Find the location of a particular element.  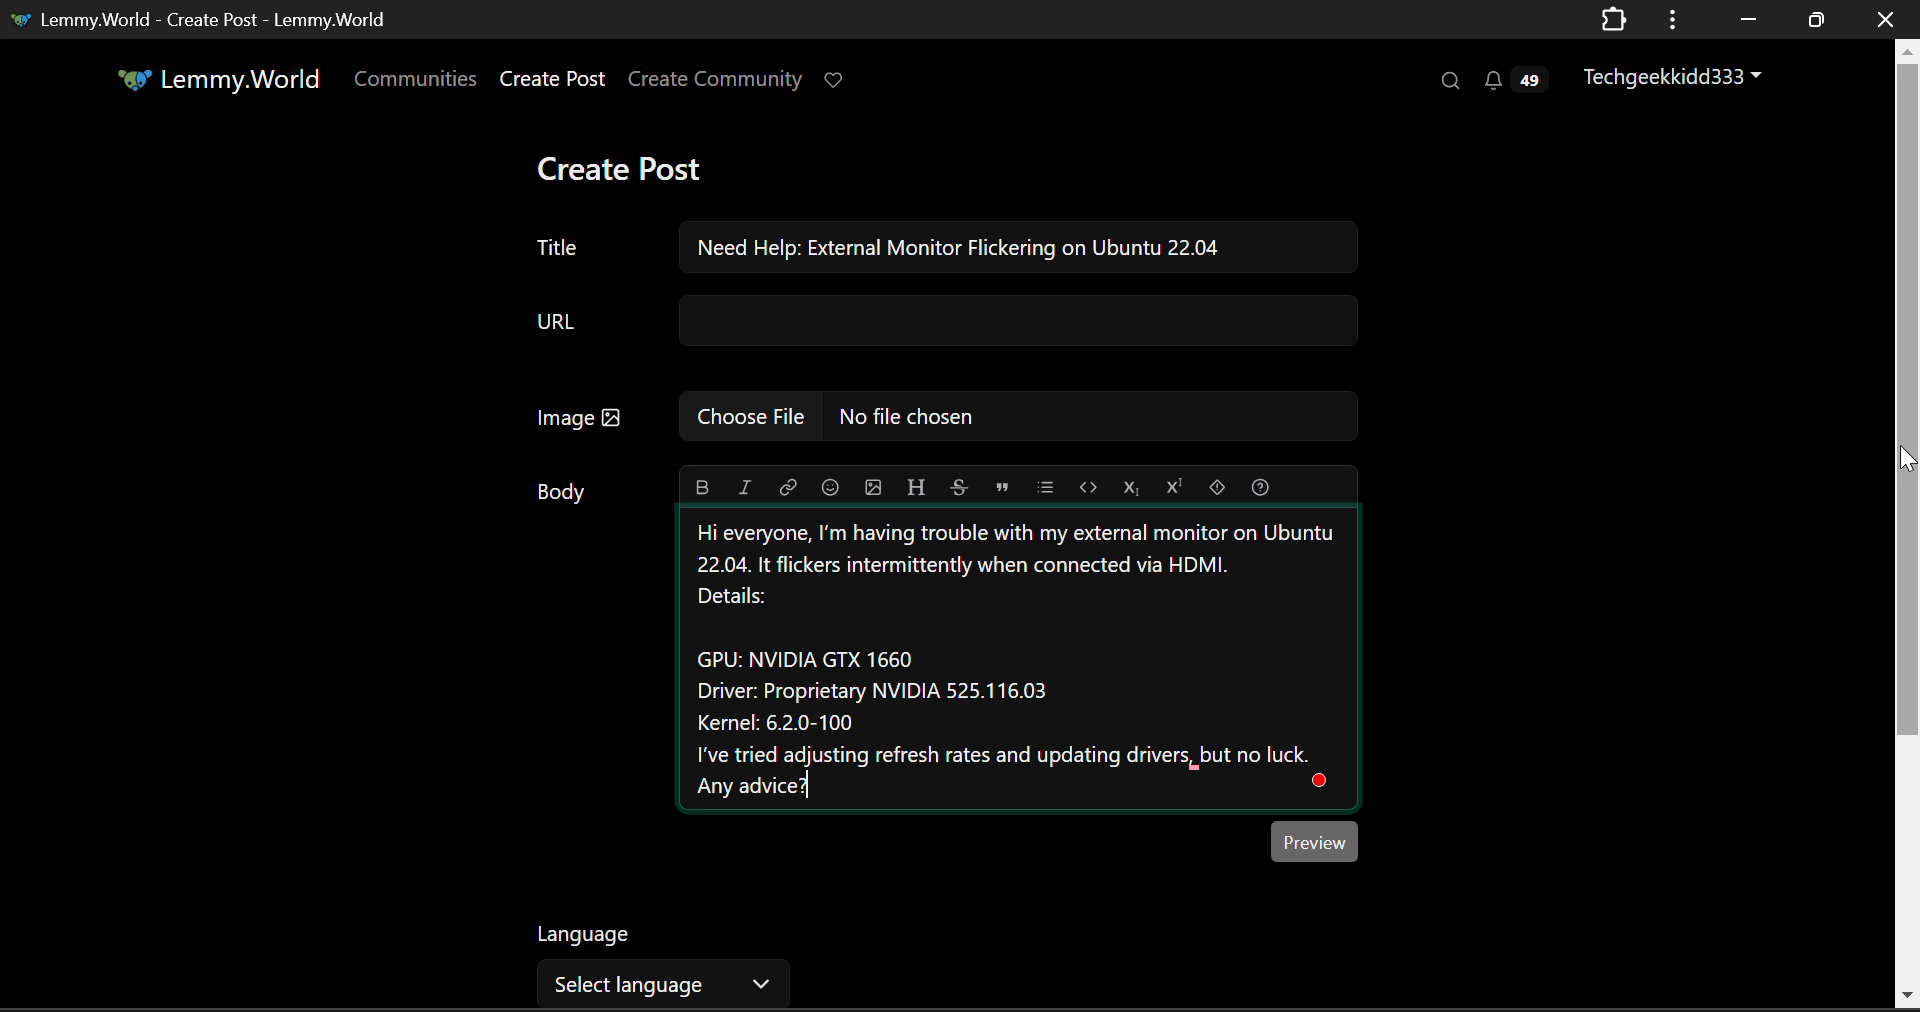

Vertical Scroll Bar is located at coordinates (1908, 526).